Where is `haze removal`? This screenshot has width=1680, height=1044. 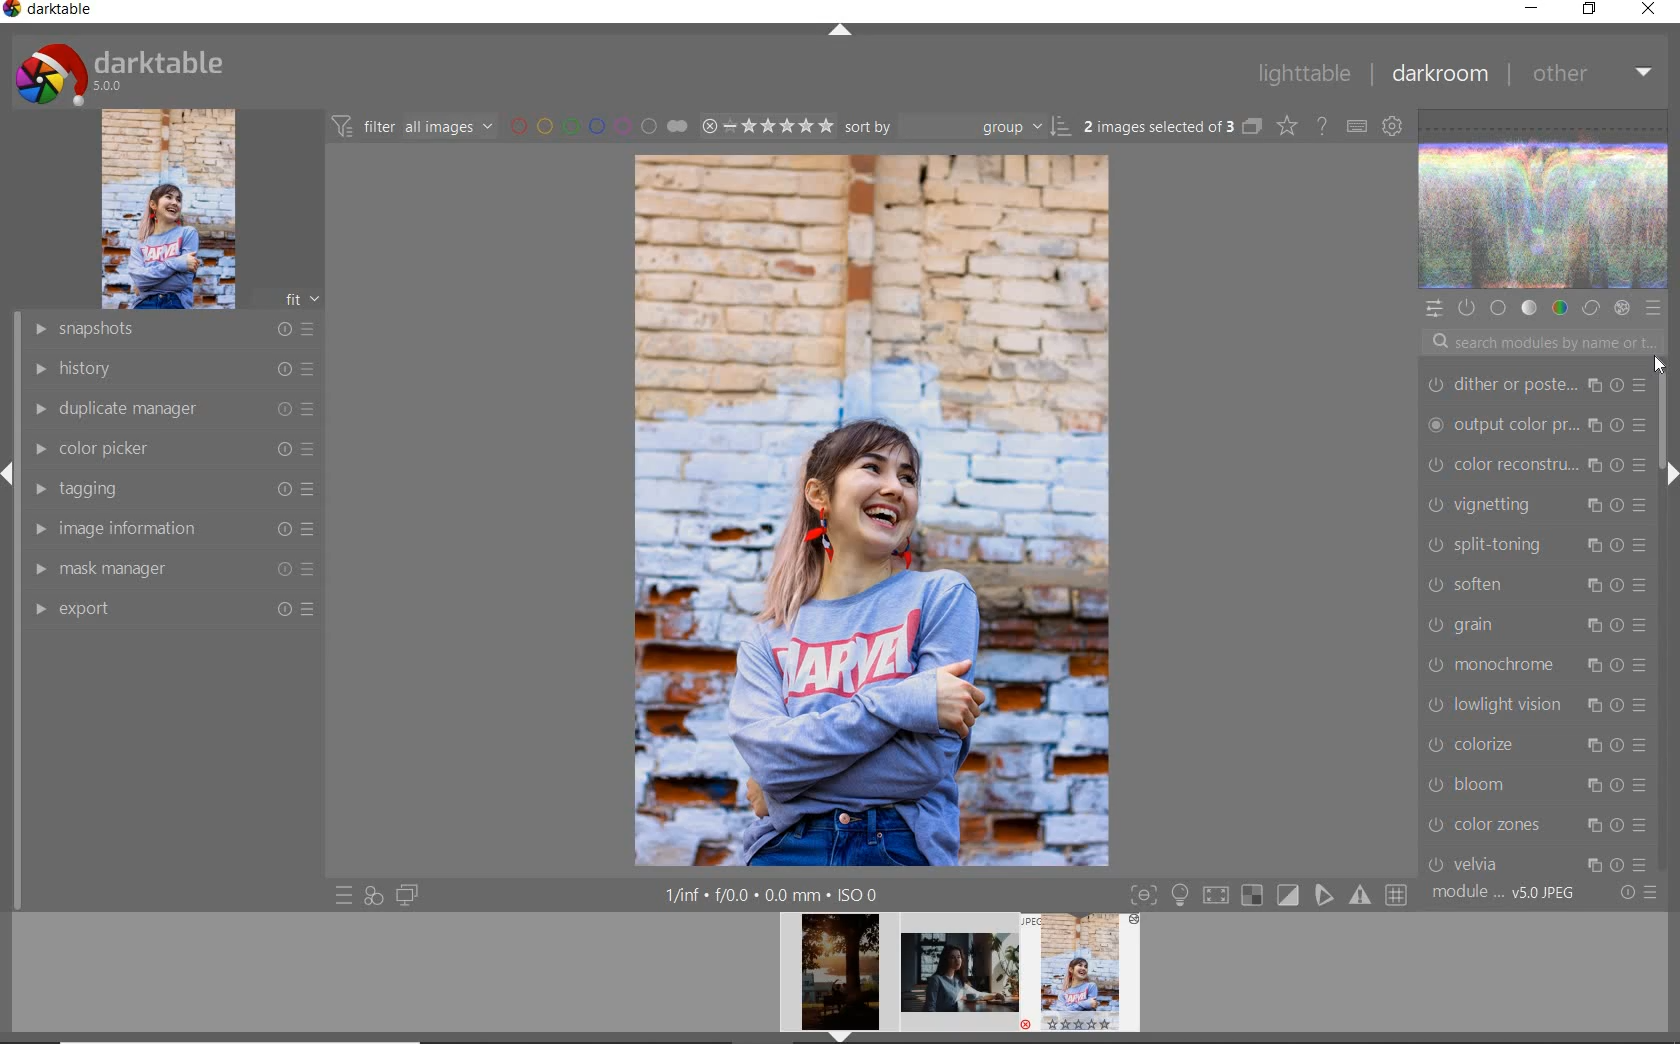 haze removal is located at coordinates (1535, 781).